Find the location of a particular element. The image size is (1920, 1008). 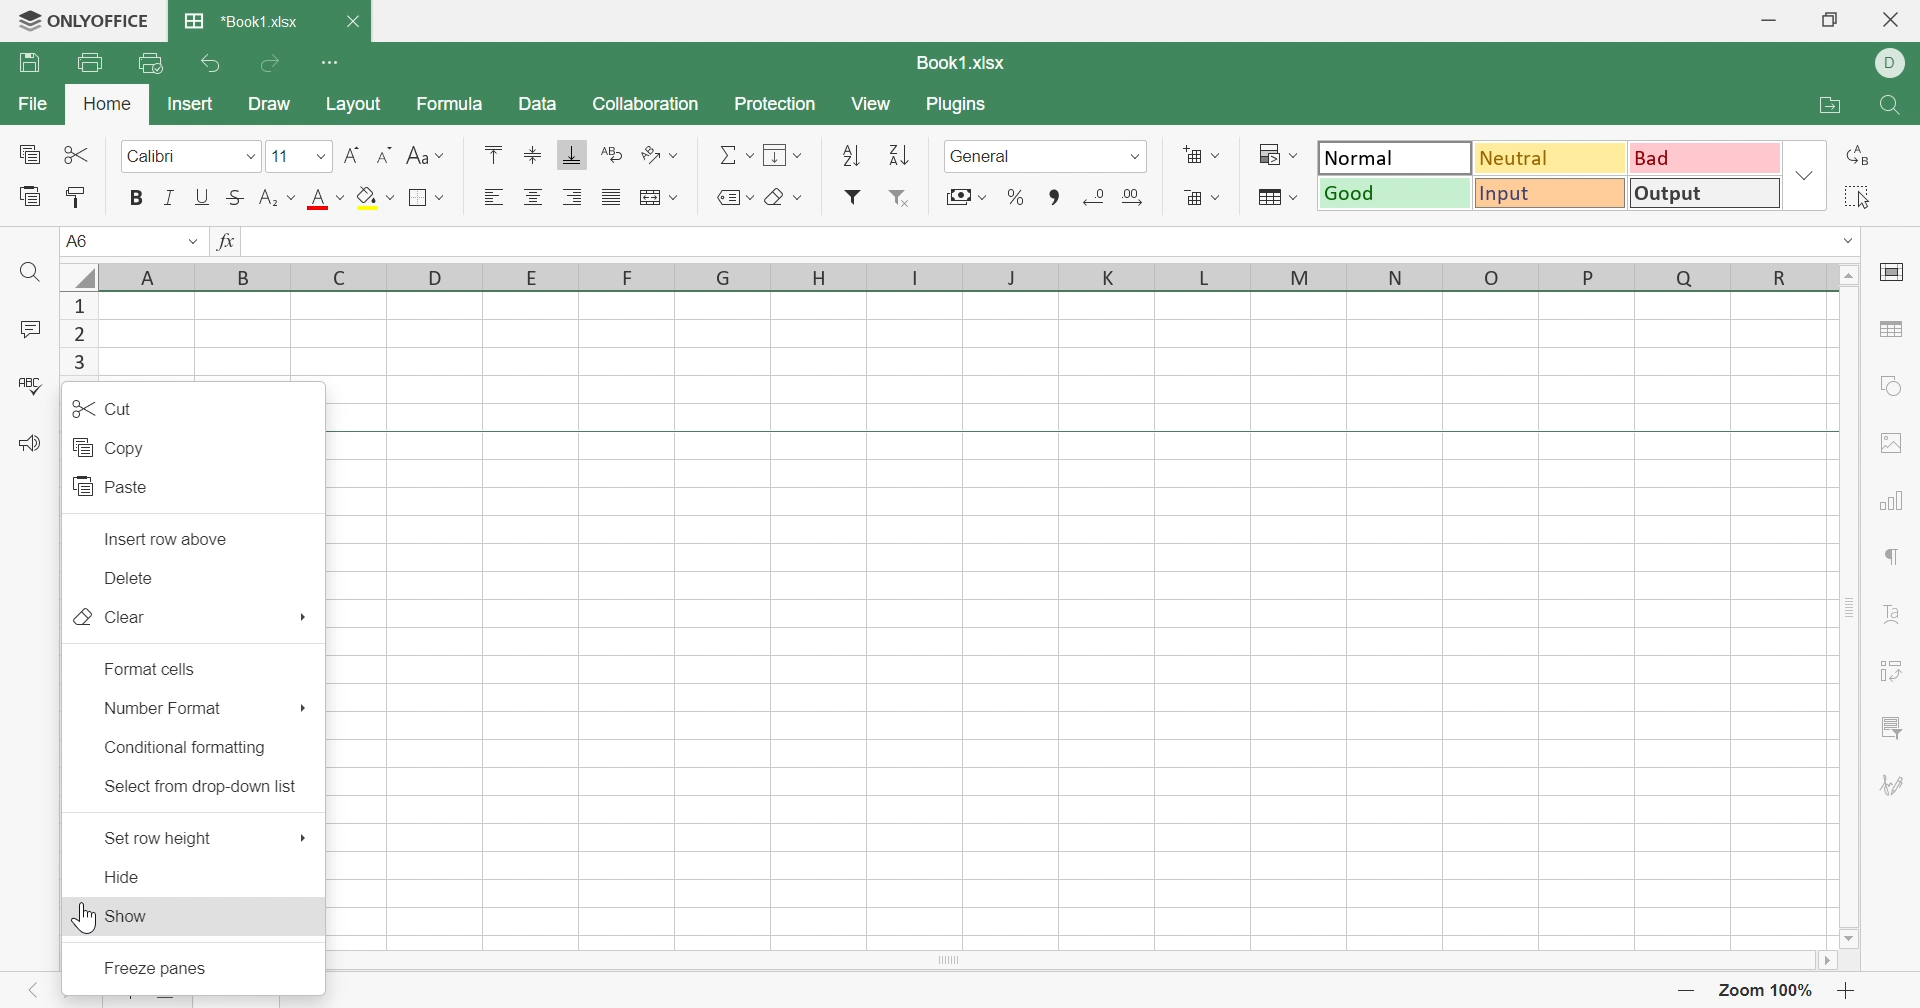

Summation is located at coordinates (733, 153).